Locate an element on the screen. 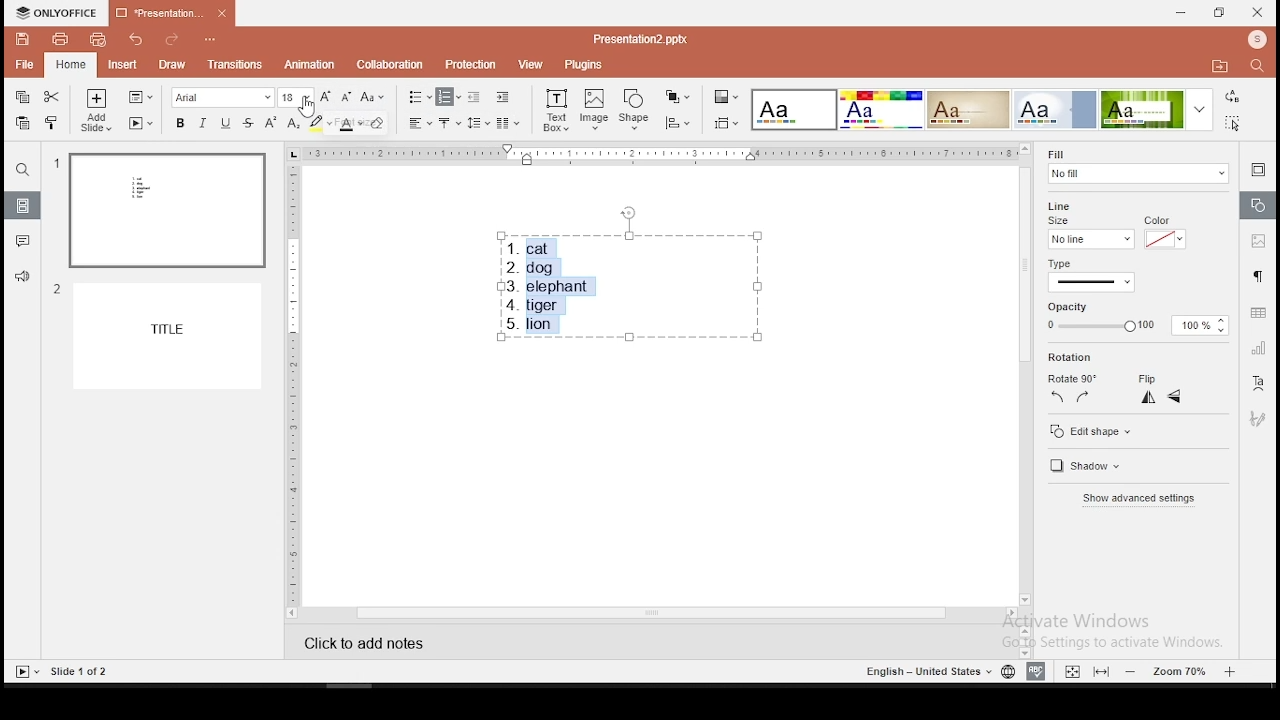 The width and height of the screenshot is (1280, 720). presentation is located at coordinates (168, 13).